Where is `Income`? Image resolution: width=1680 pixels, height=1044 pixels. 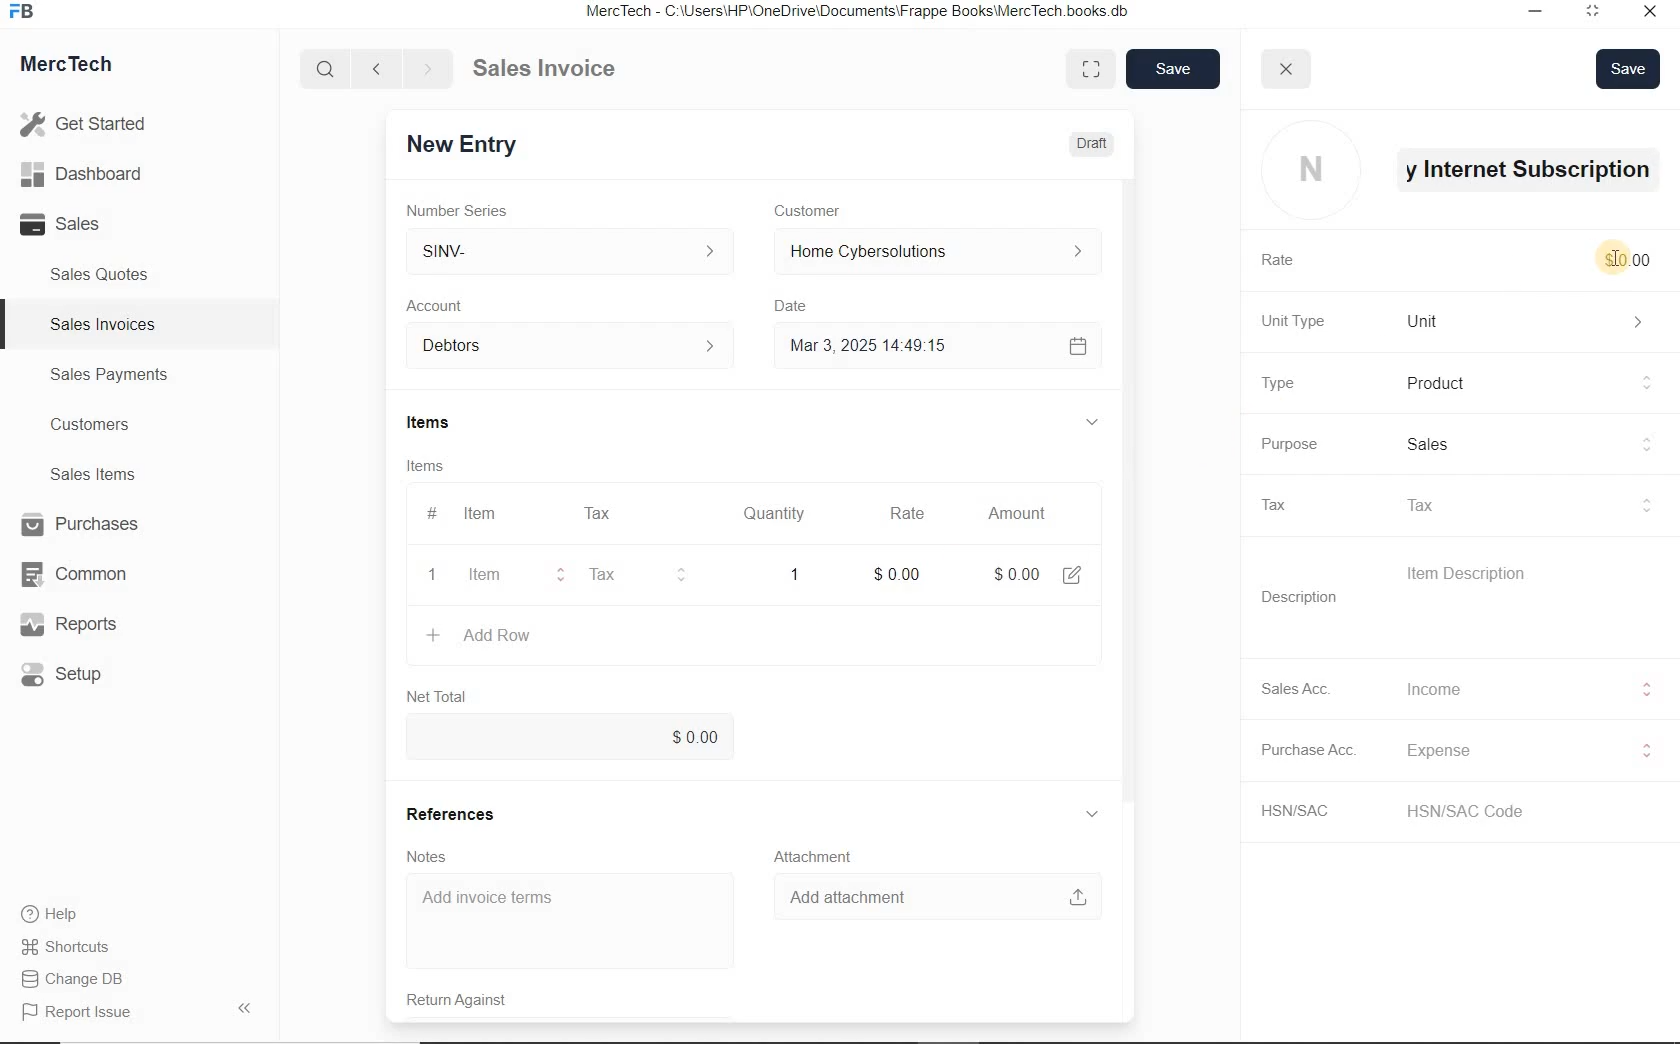 Income is located at coordinates (1524, 688).